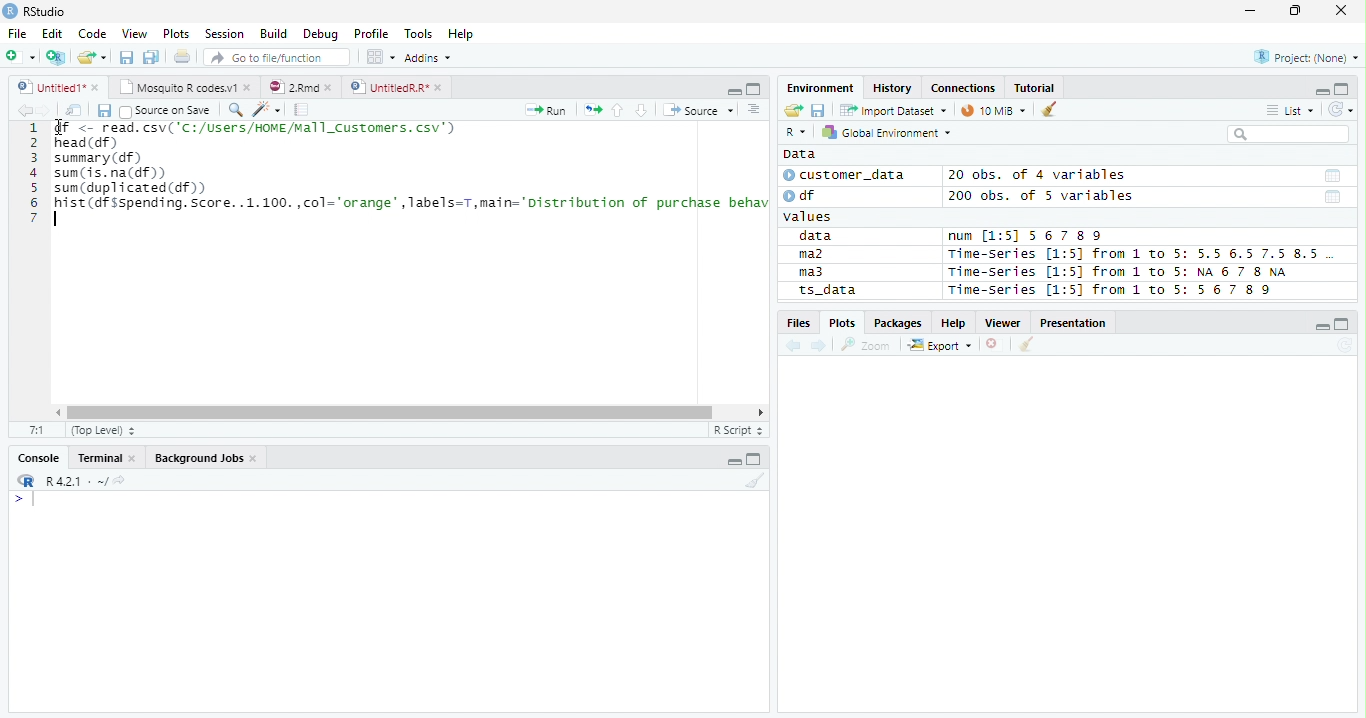 Image resolution: width=1366 pixels, height=718 pixels. What do you see at coordinates (407, 414) in the screenshot?
I see `Scroll` at bounding box center [407, 414].